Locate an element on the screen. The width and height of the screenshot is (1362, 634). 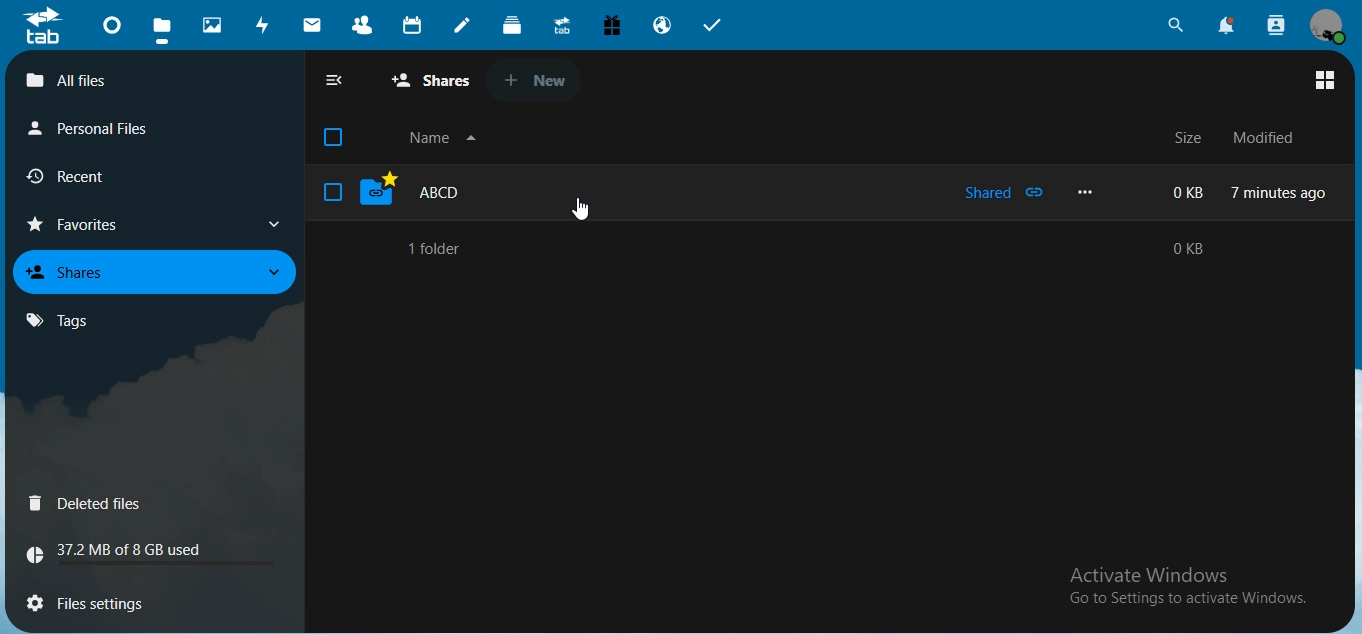
search is located at coordinates (1176, 24).